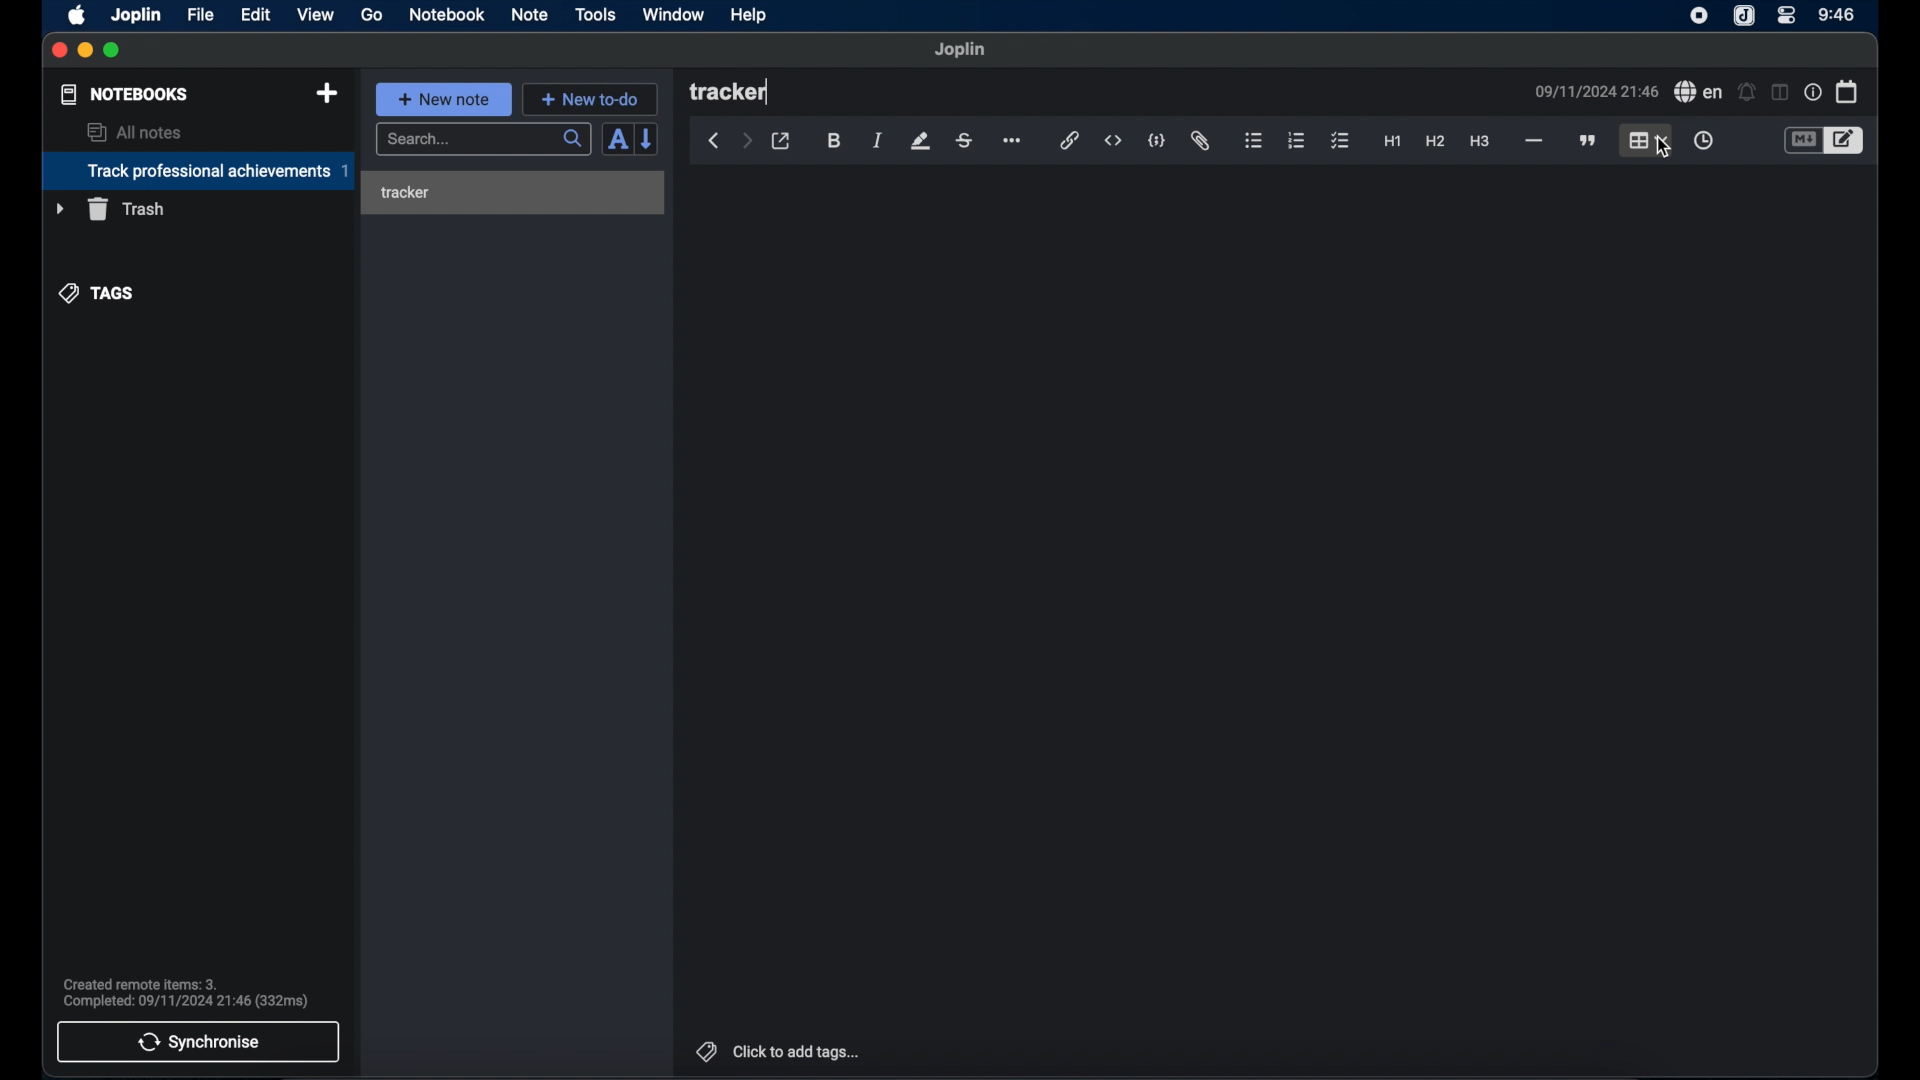  Describe the element at coordinates (529, 14) in the screenshot. I see `note` at that location.